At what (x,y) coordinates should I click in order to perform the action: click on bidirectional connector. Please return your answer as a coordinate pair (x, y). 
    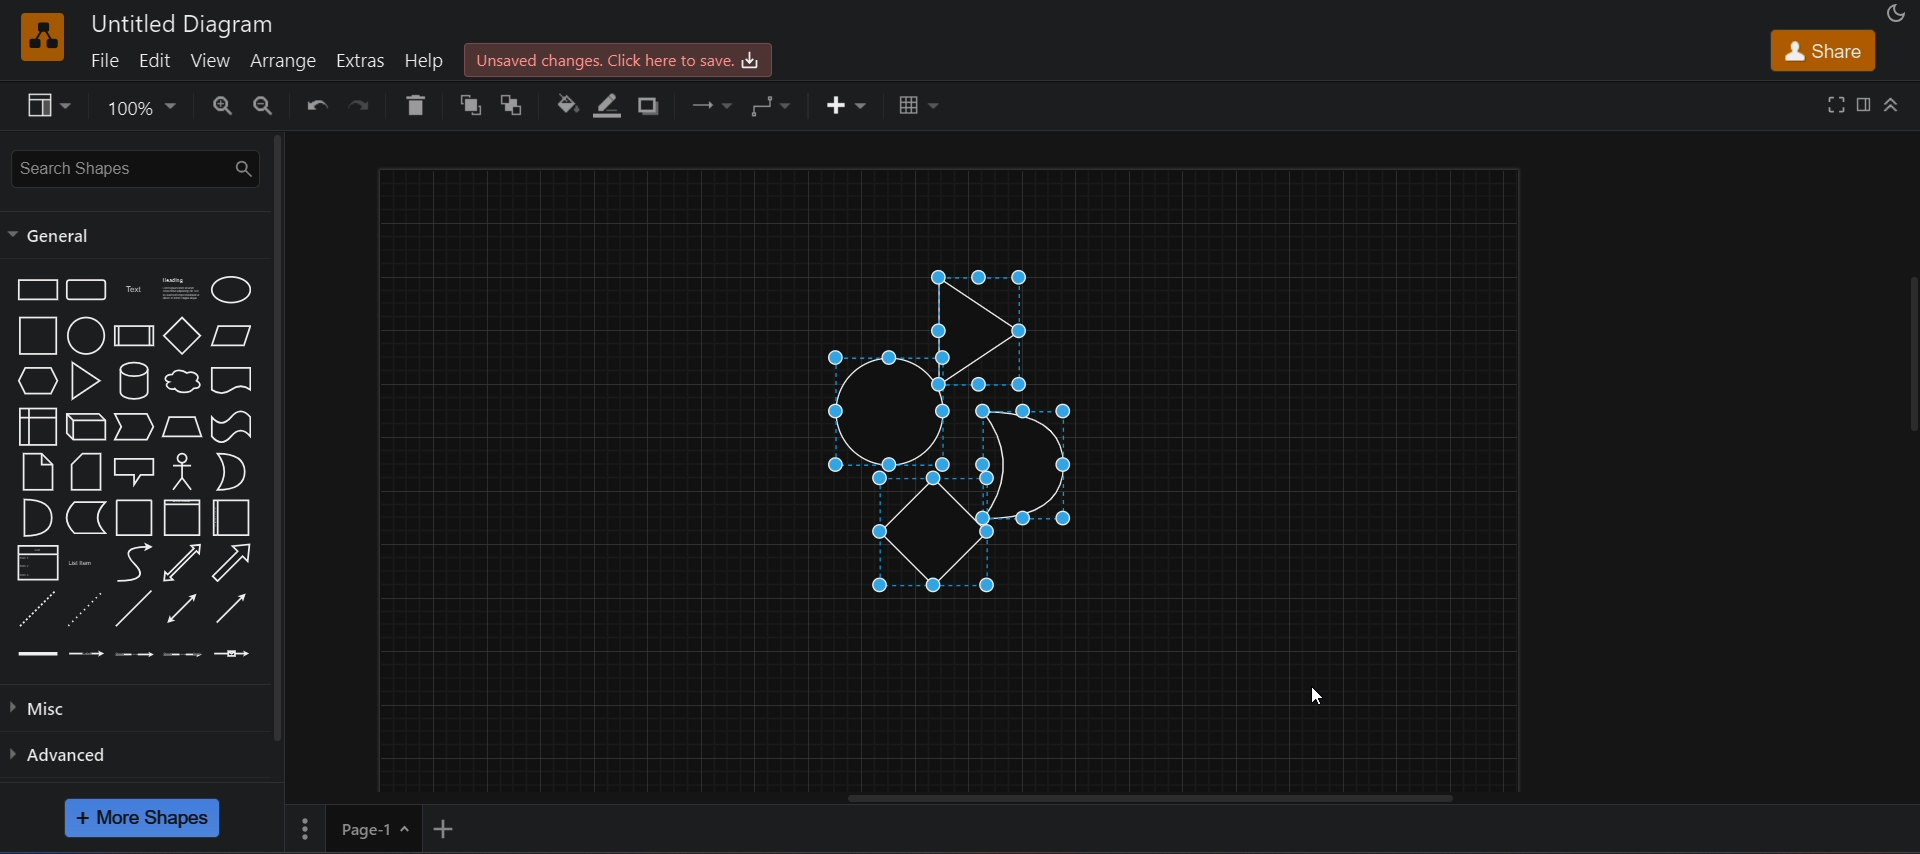
    Looking at the image, I should click on (178, 609).